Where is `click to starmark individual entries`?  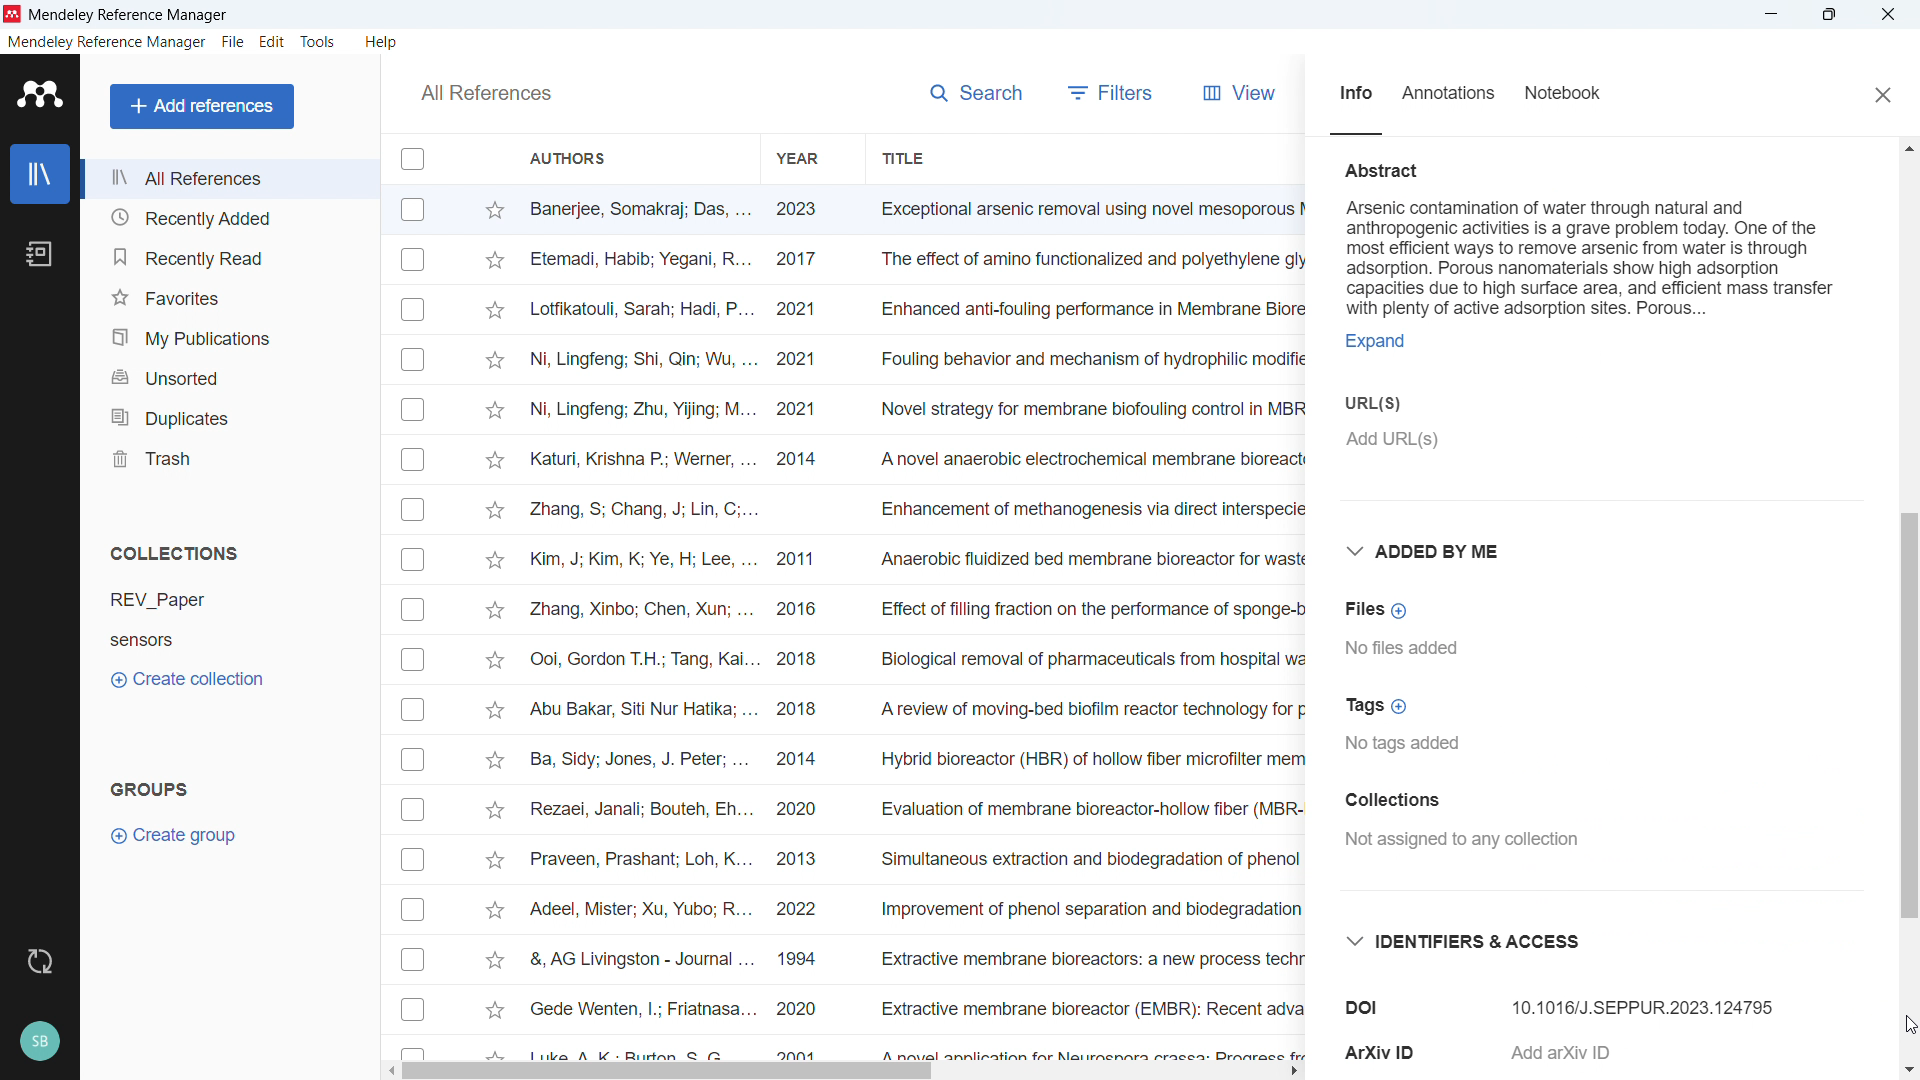
click to starmark individual entries is located at coordinates (493, 1014).